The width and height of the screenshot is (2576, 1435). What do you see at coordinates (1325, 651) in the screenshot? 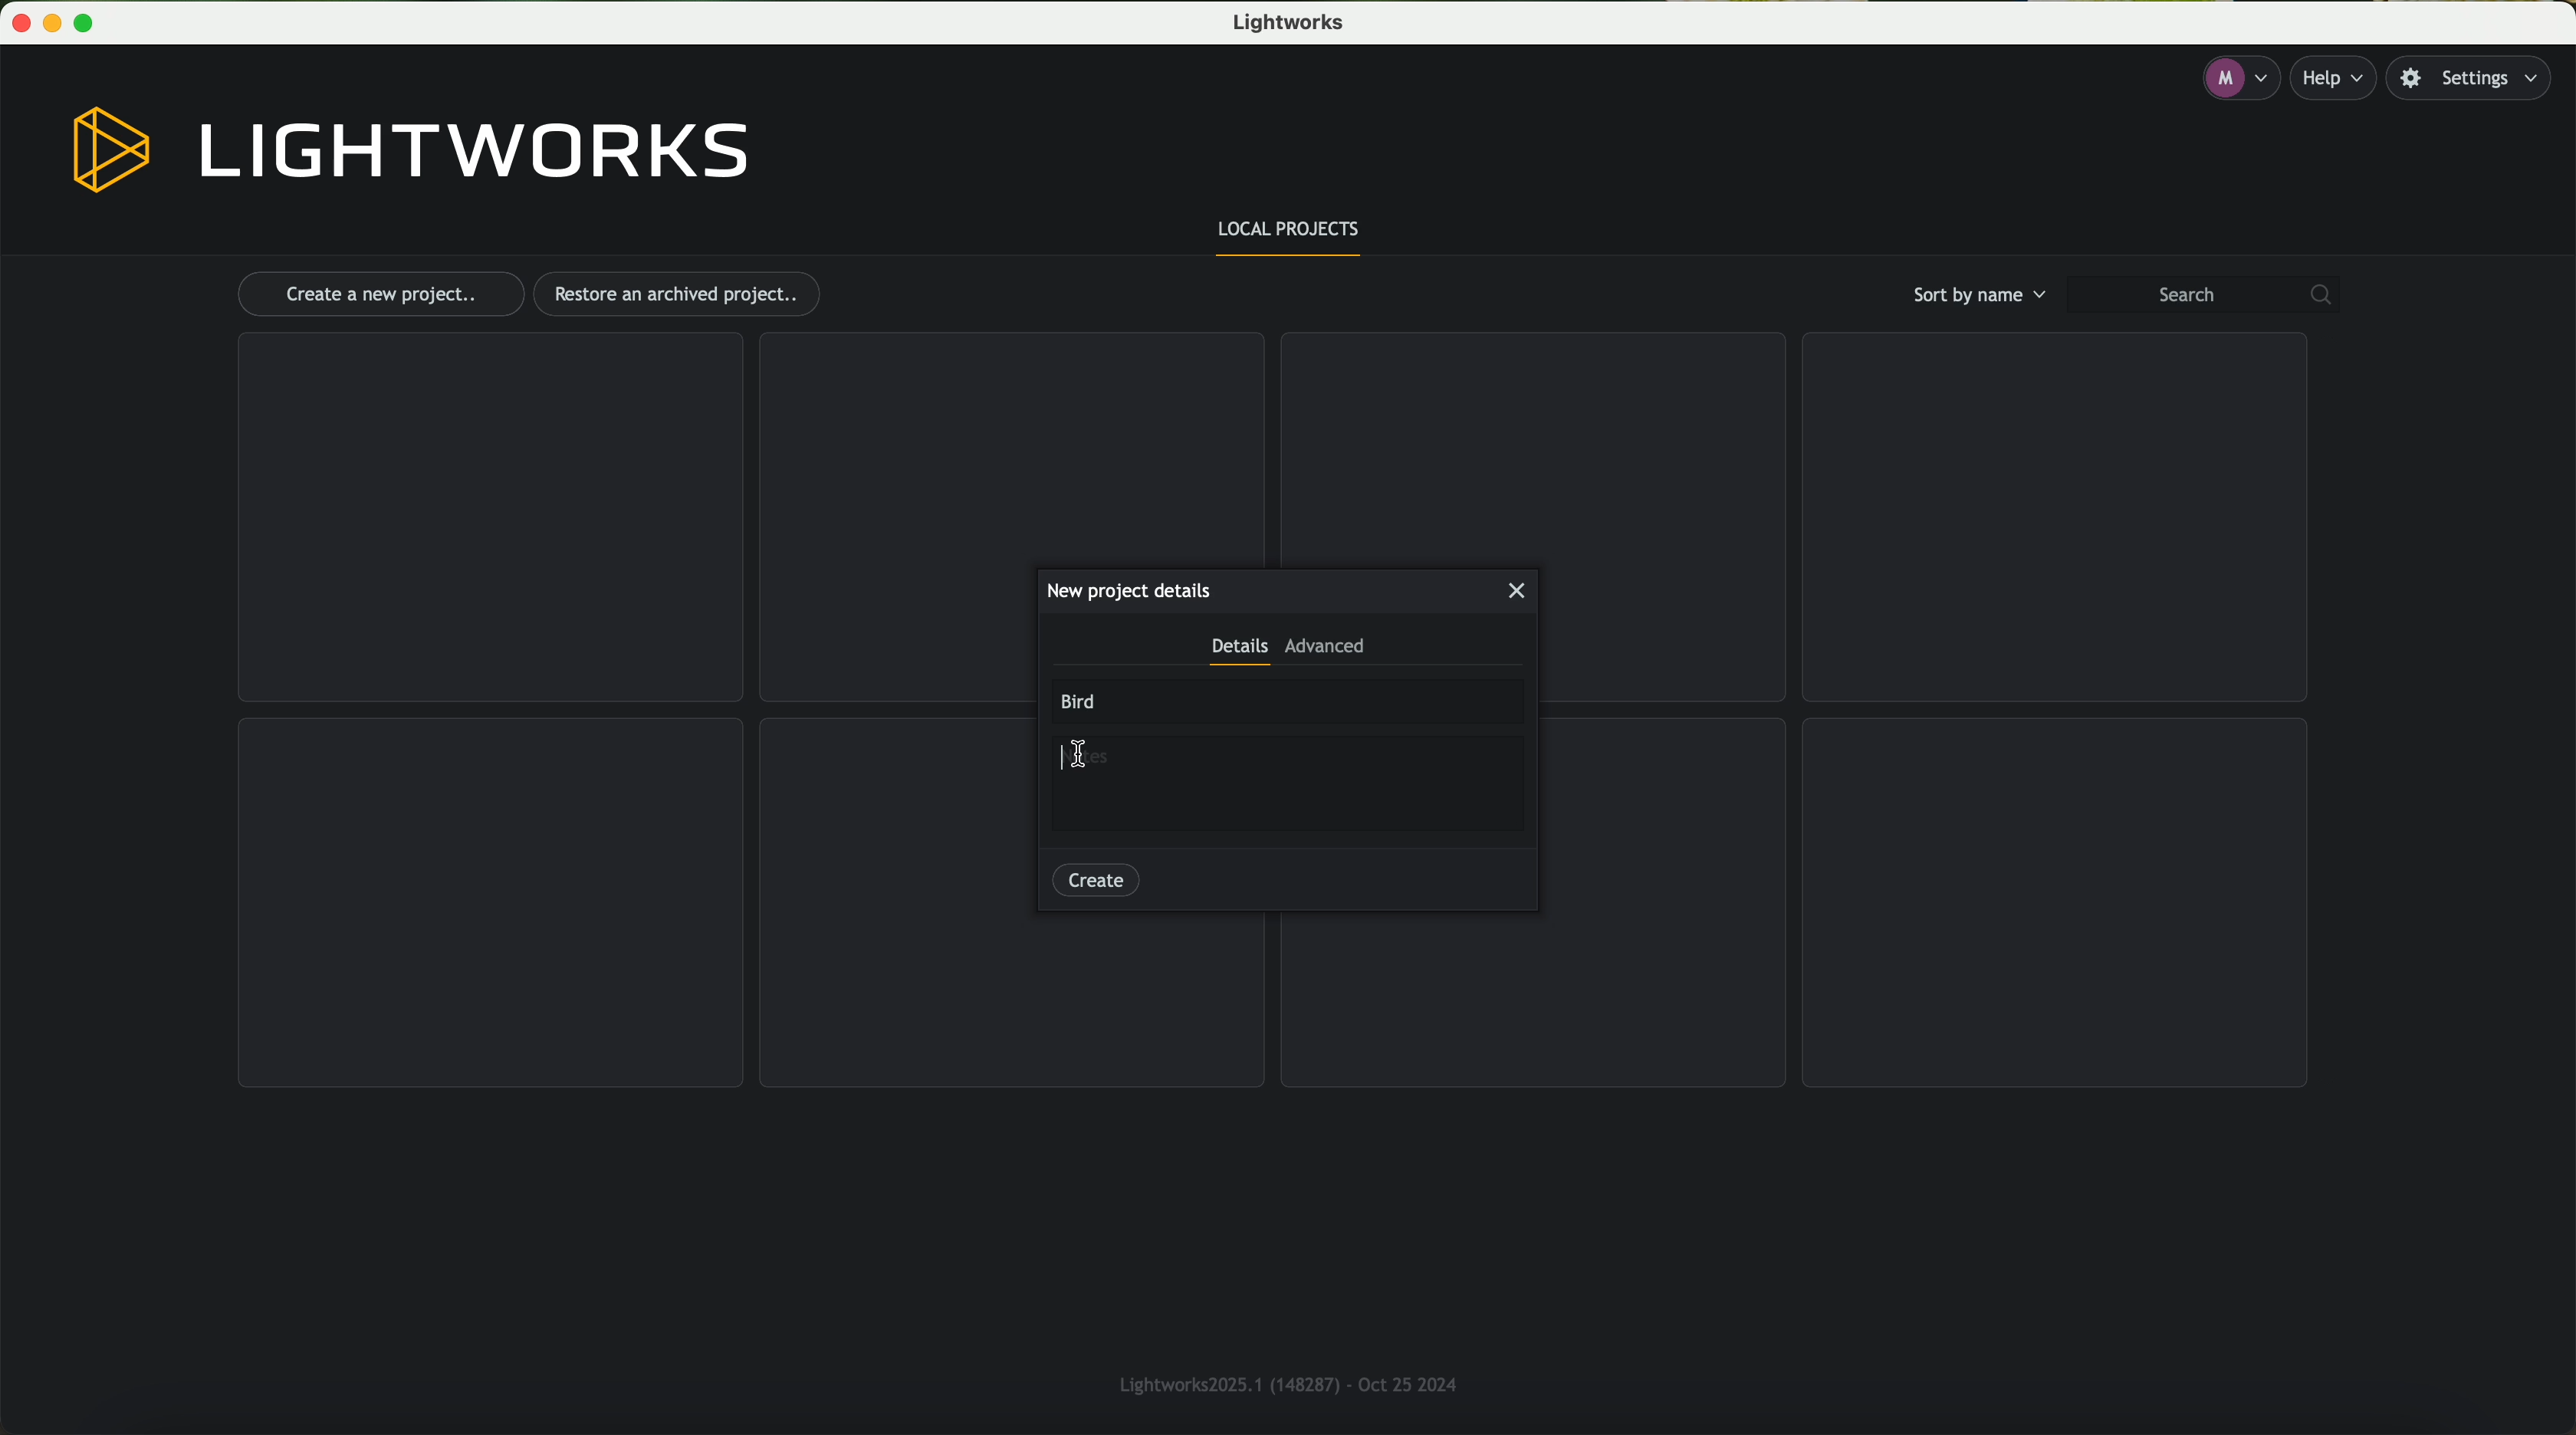
I see `advanced` at bounding box center [1325, 651].